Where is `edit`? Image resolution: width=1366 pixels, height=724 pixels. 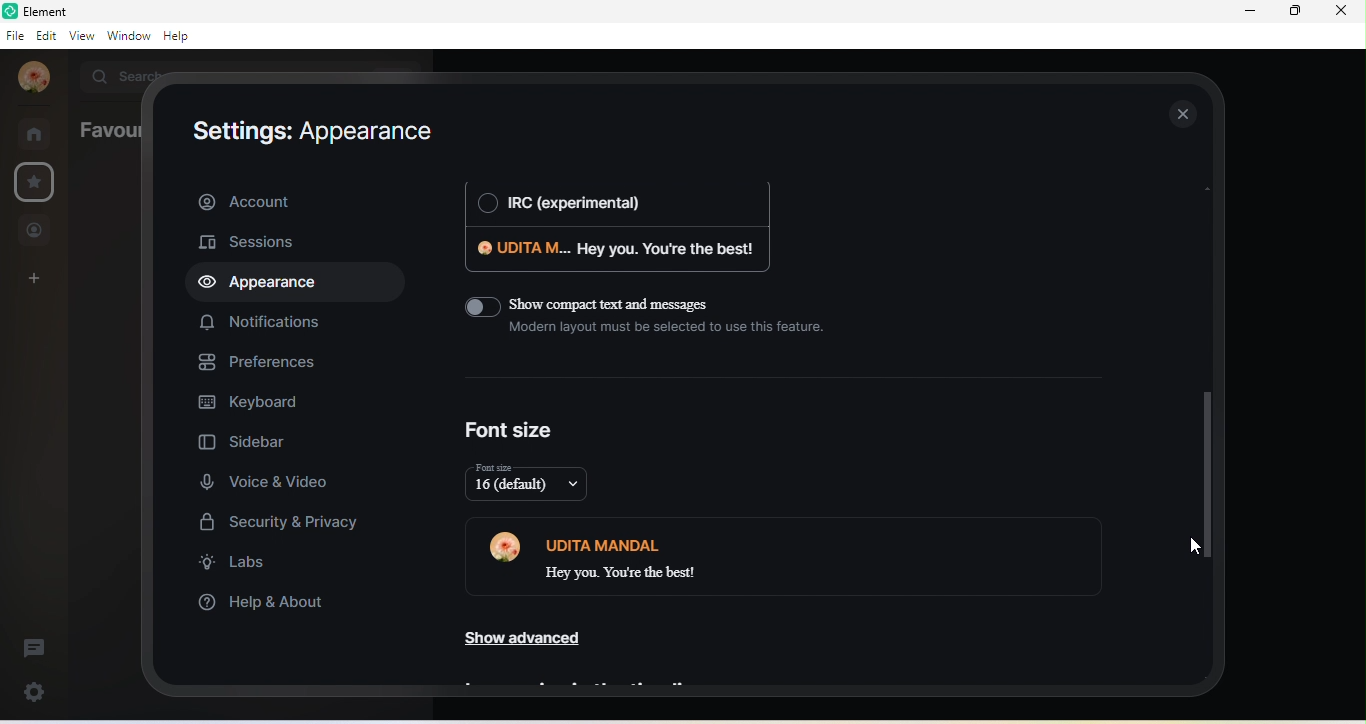 edit is located at coordinates (44, 38).